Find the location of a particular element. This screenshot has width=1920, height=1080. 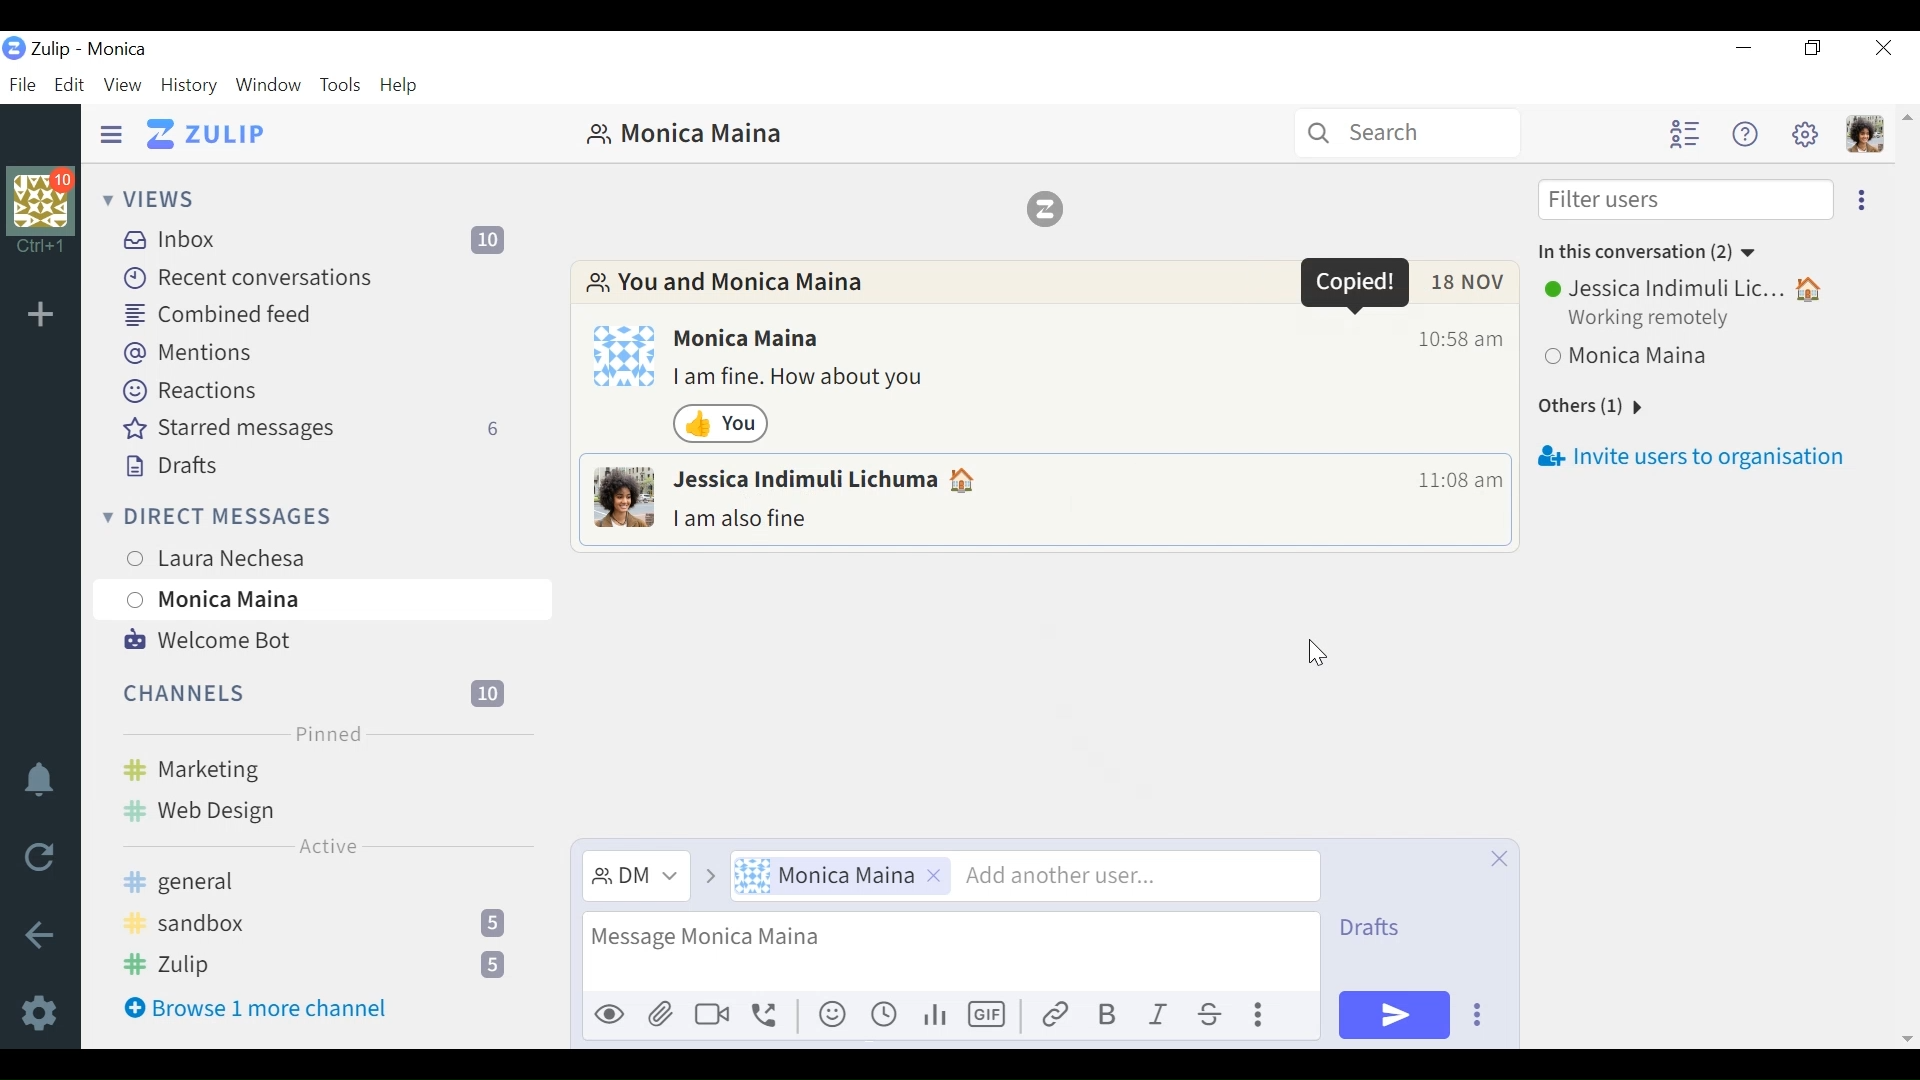

close is located at coordinates (1495, 860).